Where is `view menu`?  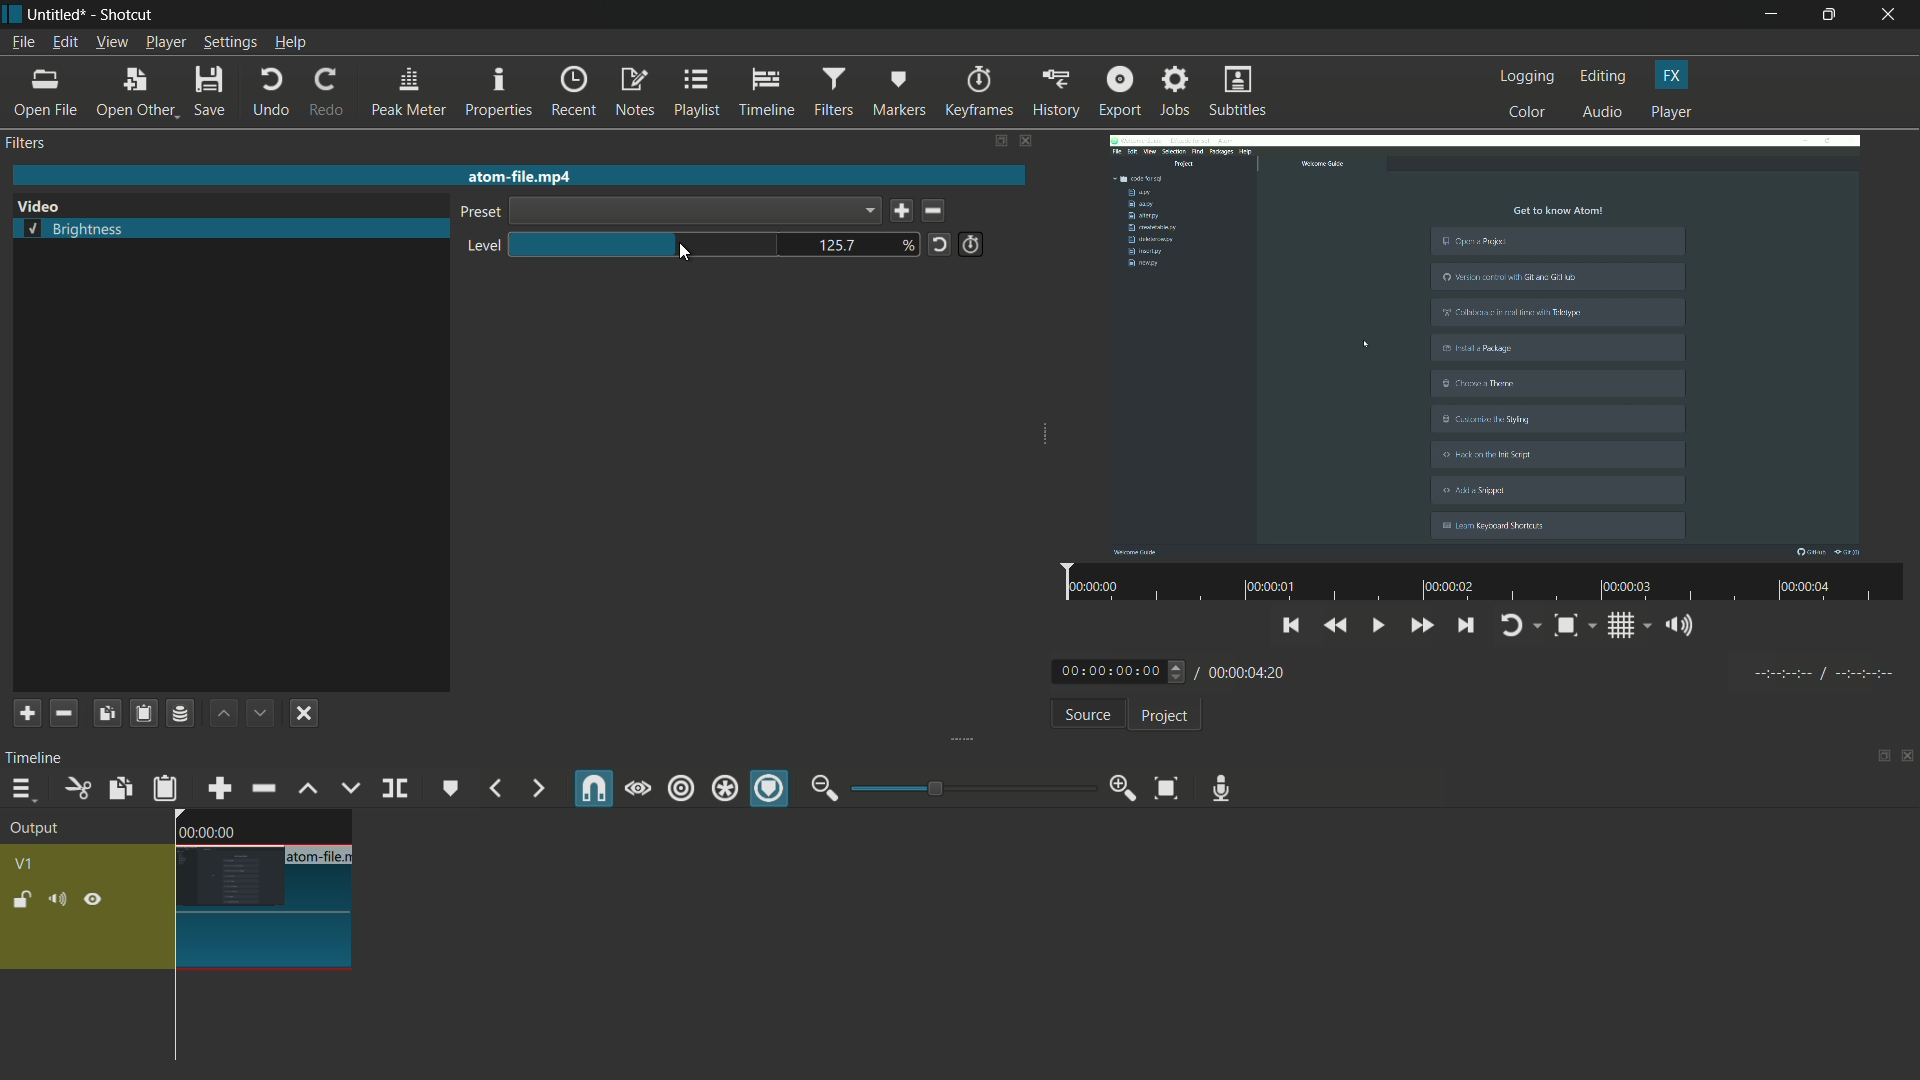
view menu is located at coordinates (111, 42).